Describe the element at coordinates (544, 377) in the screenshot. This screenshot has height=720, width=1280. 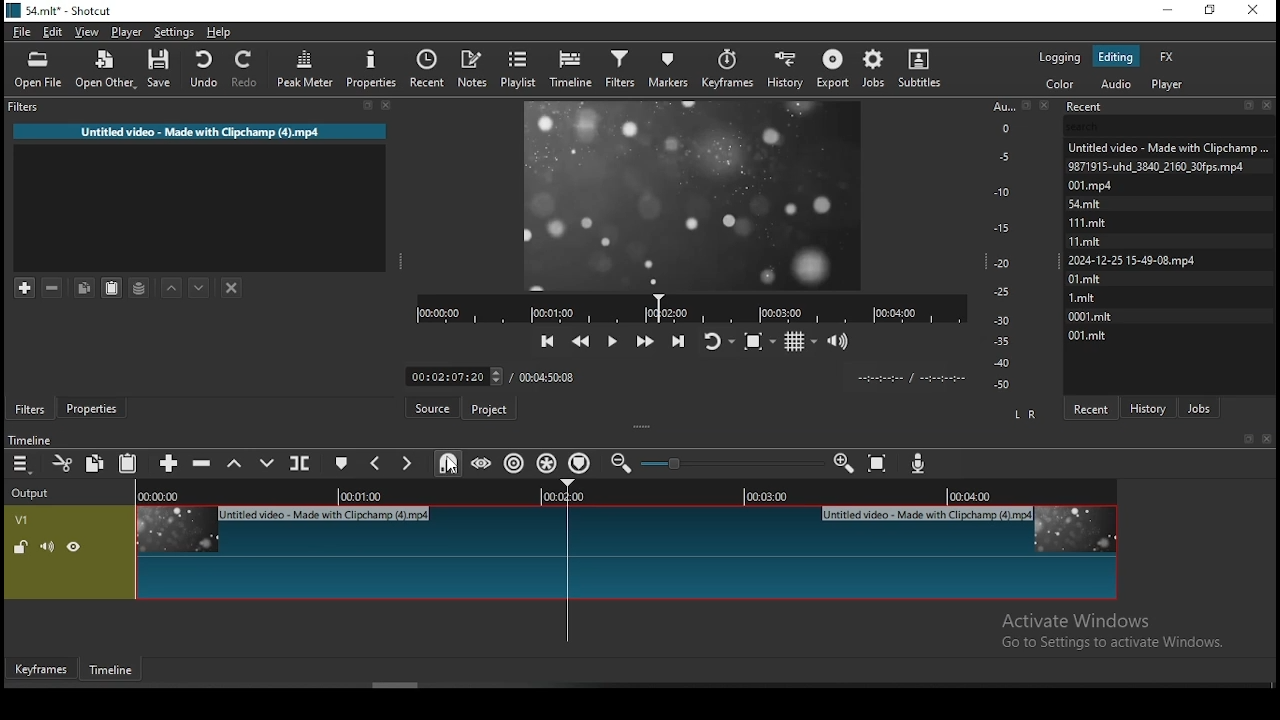
I see `total time` at that location.